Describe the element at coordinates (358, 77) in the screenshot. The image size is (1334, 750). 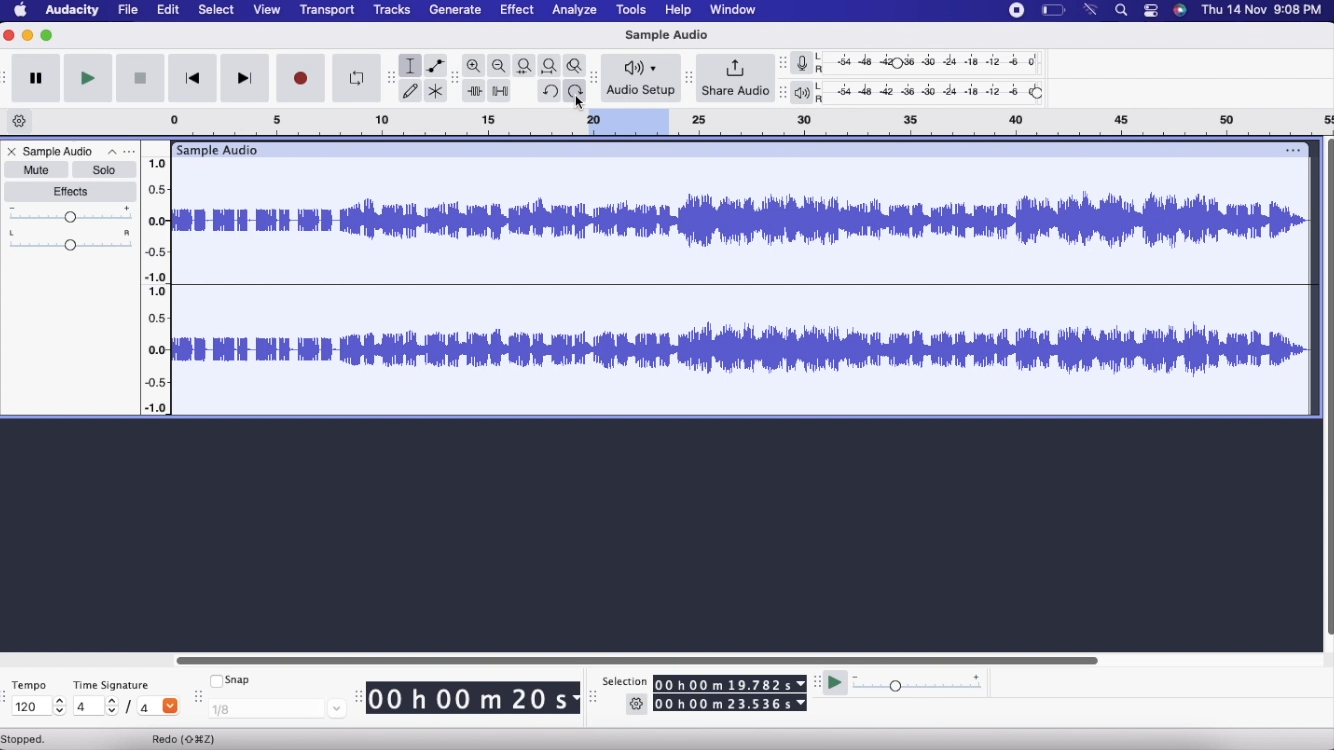
I see `Enable looping` at that location.